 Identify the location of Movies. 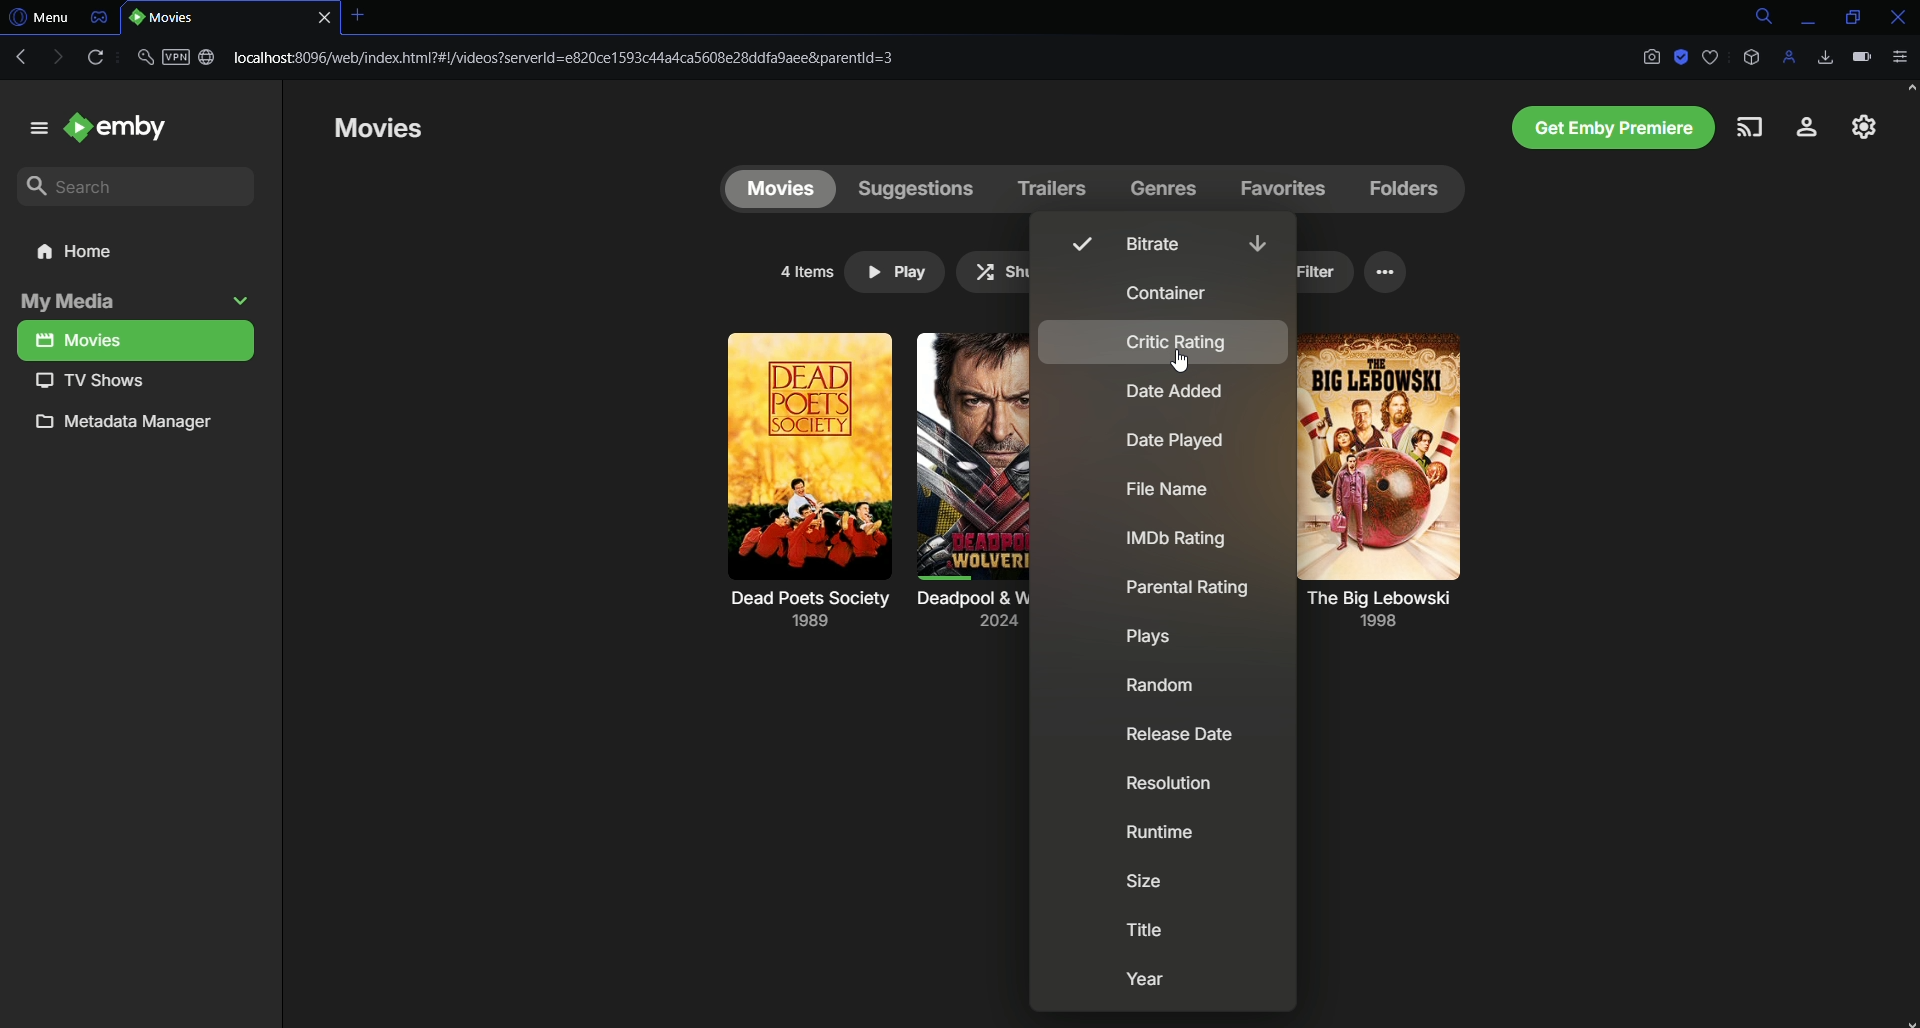
(774, 190).